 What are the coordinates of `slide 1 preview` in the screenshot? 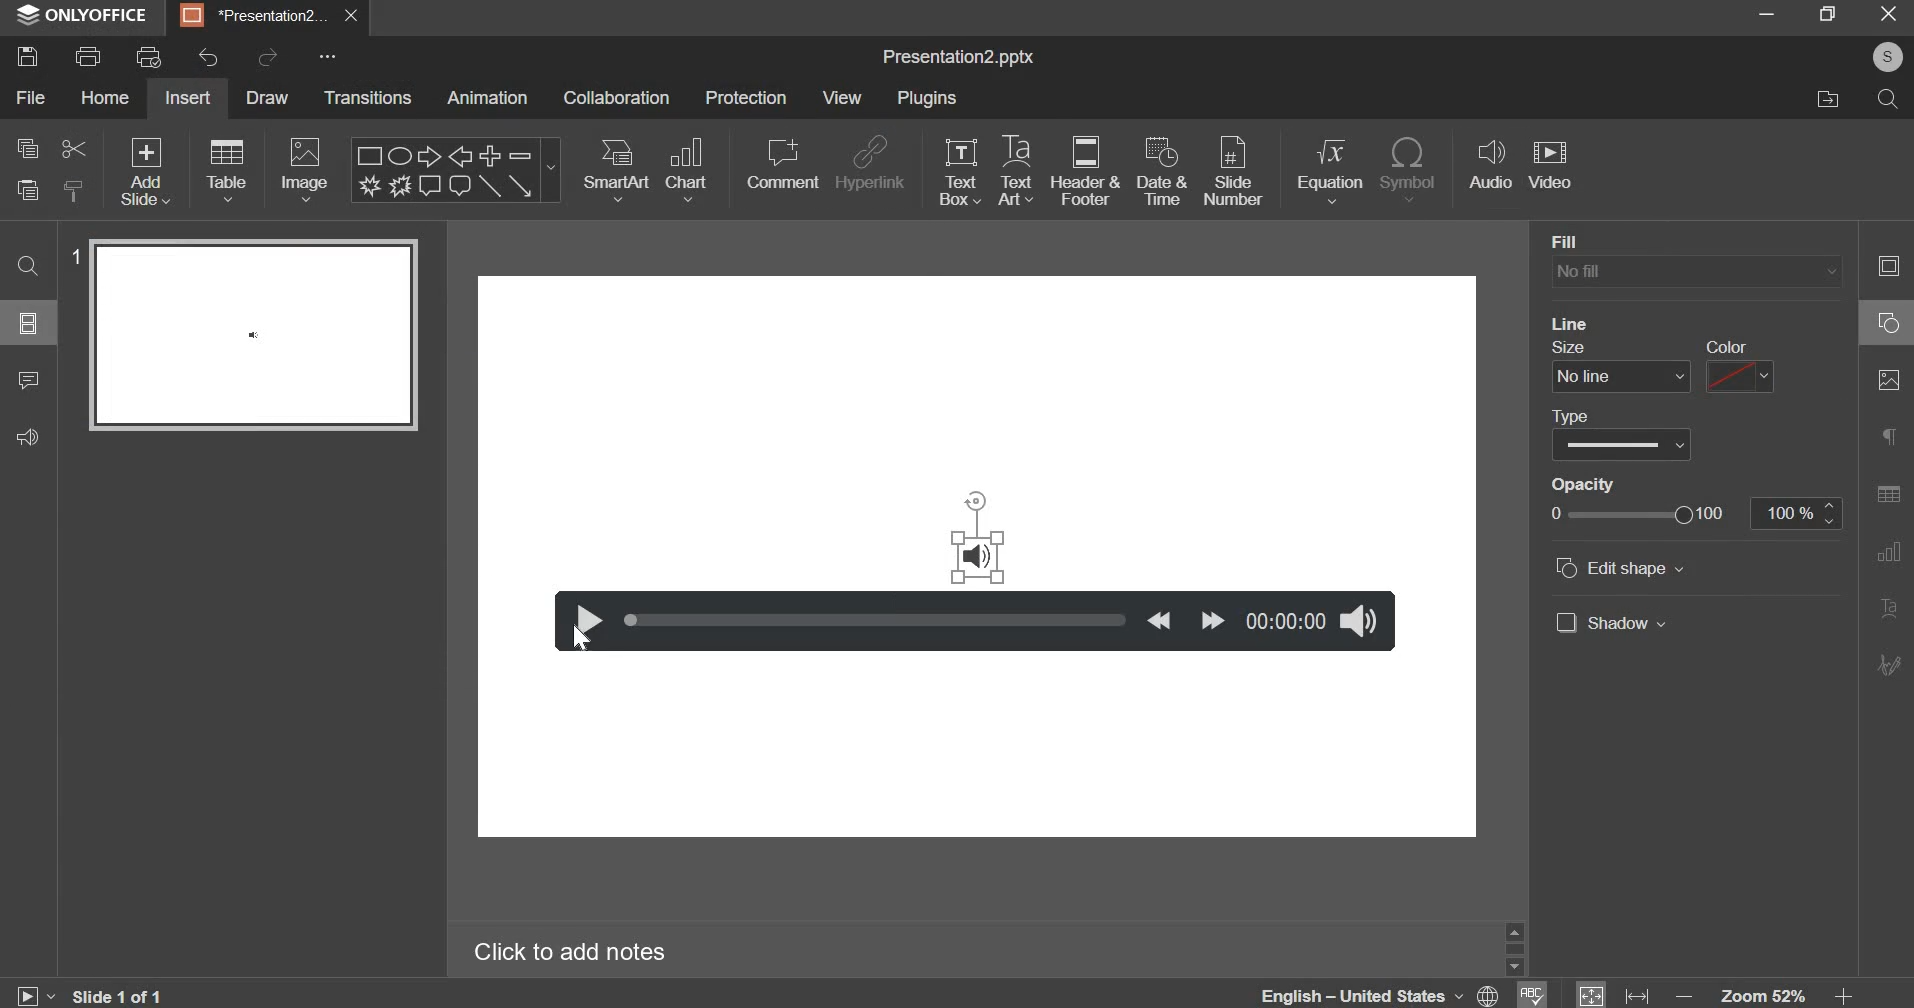 It's located at (253, 335).